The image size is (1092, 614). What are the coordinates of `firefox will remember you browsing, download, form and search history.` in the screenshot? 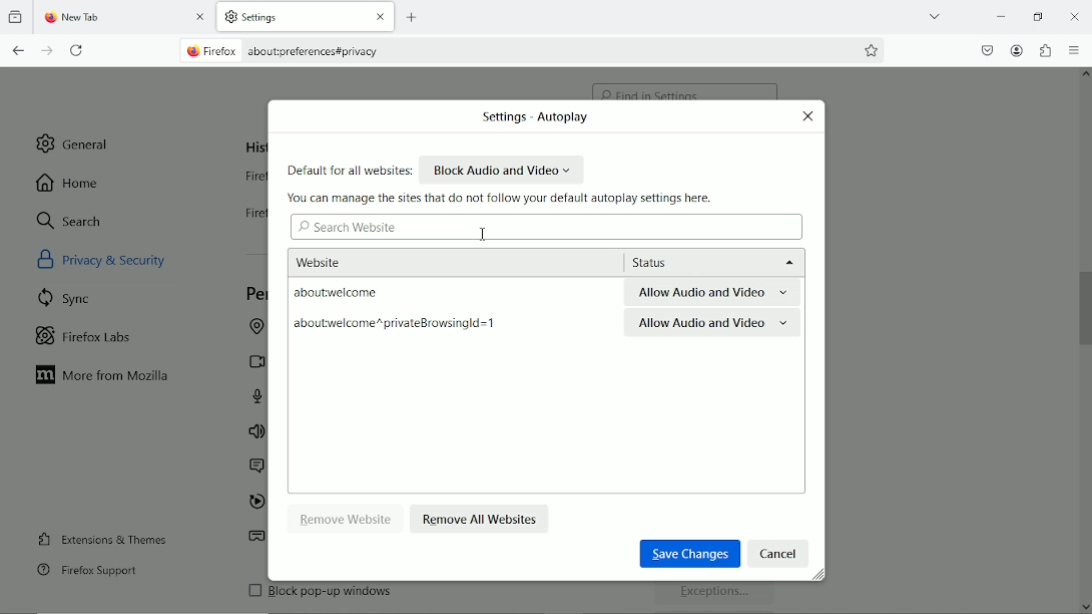 It's located at (247, 218).